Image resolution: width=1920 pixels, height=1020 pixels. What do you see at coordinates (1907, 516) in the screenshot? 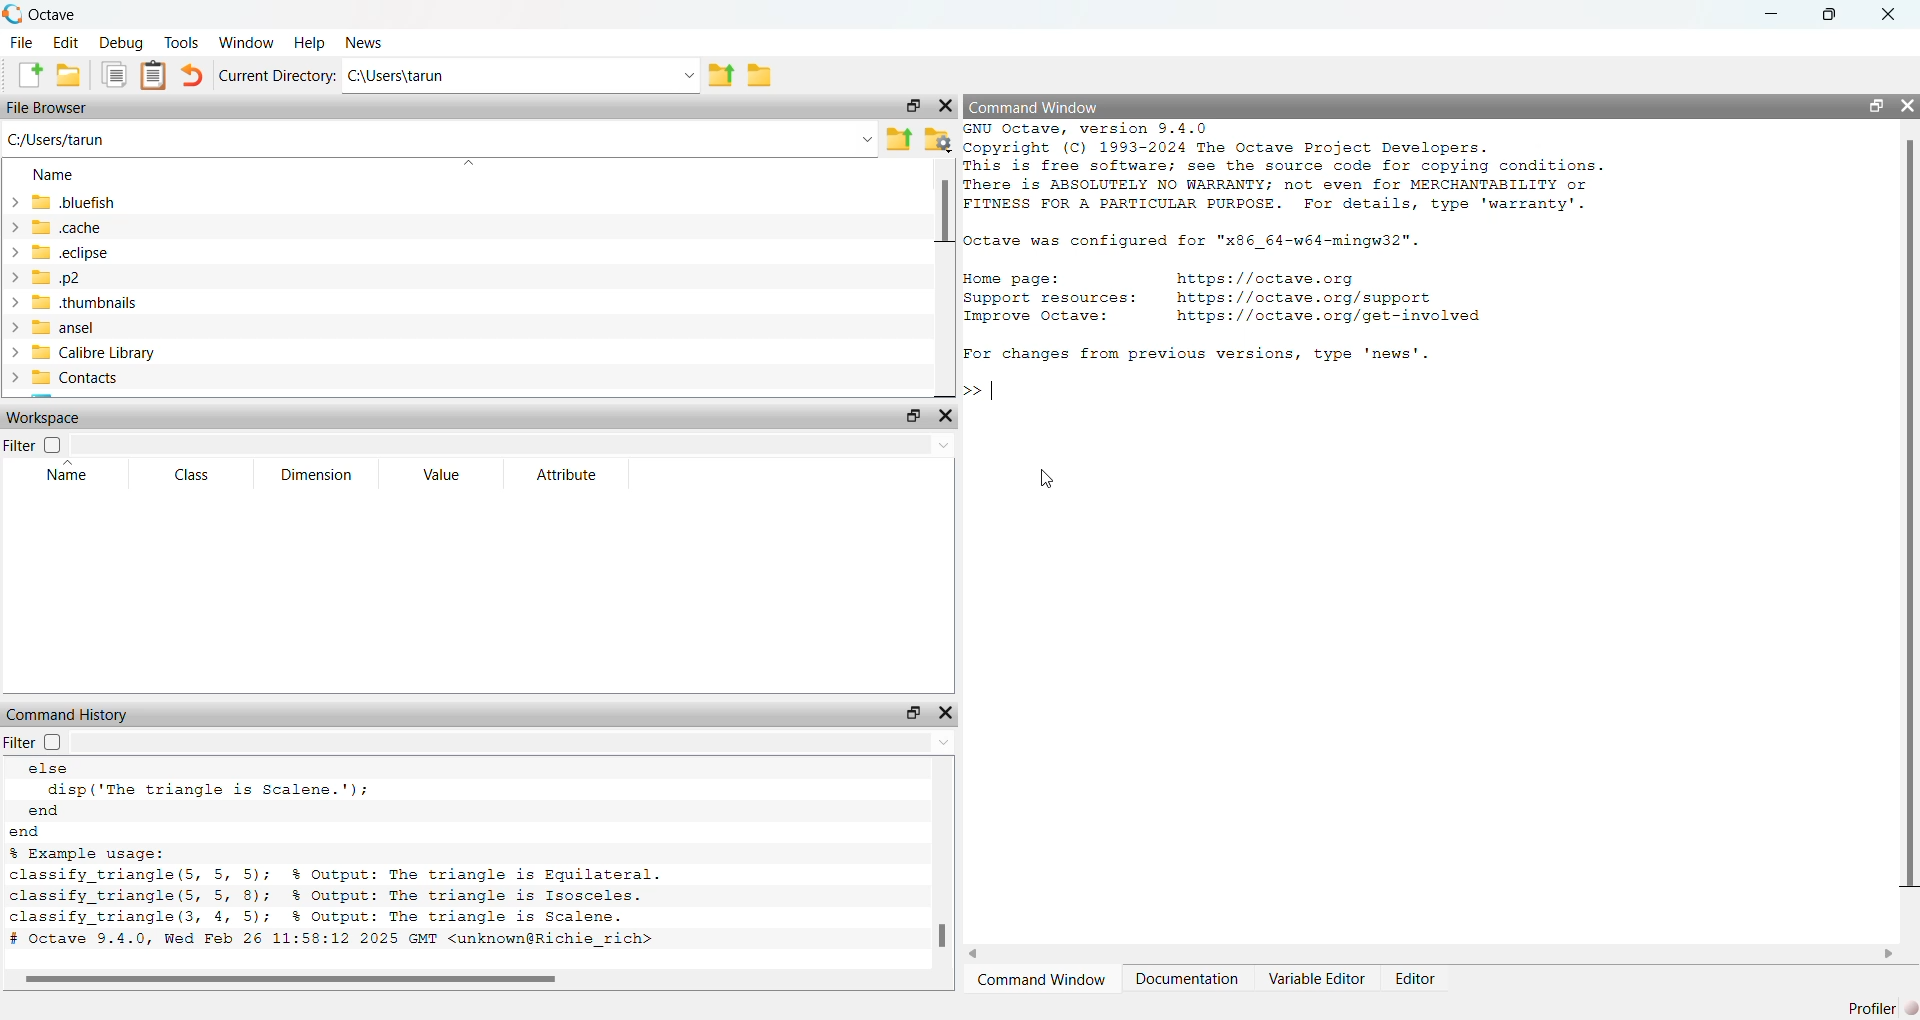
I see `scrollbar` at bounding box center [1907, 516].